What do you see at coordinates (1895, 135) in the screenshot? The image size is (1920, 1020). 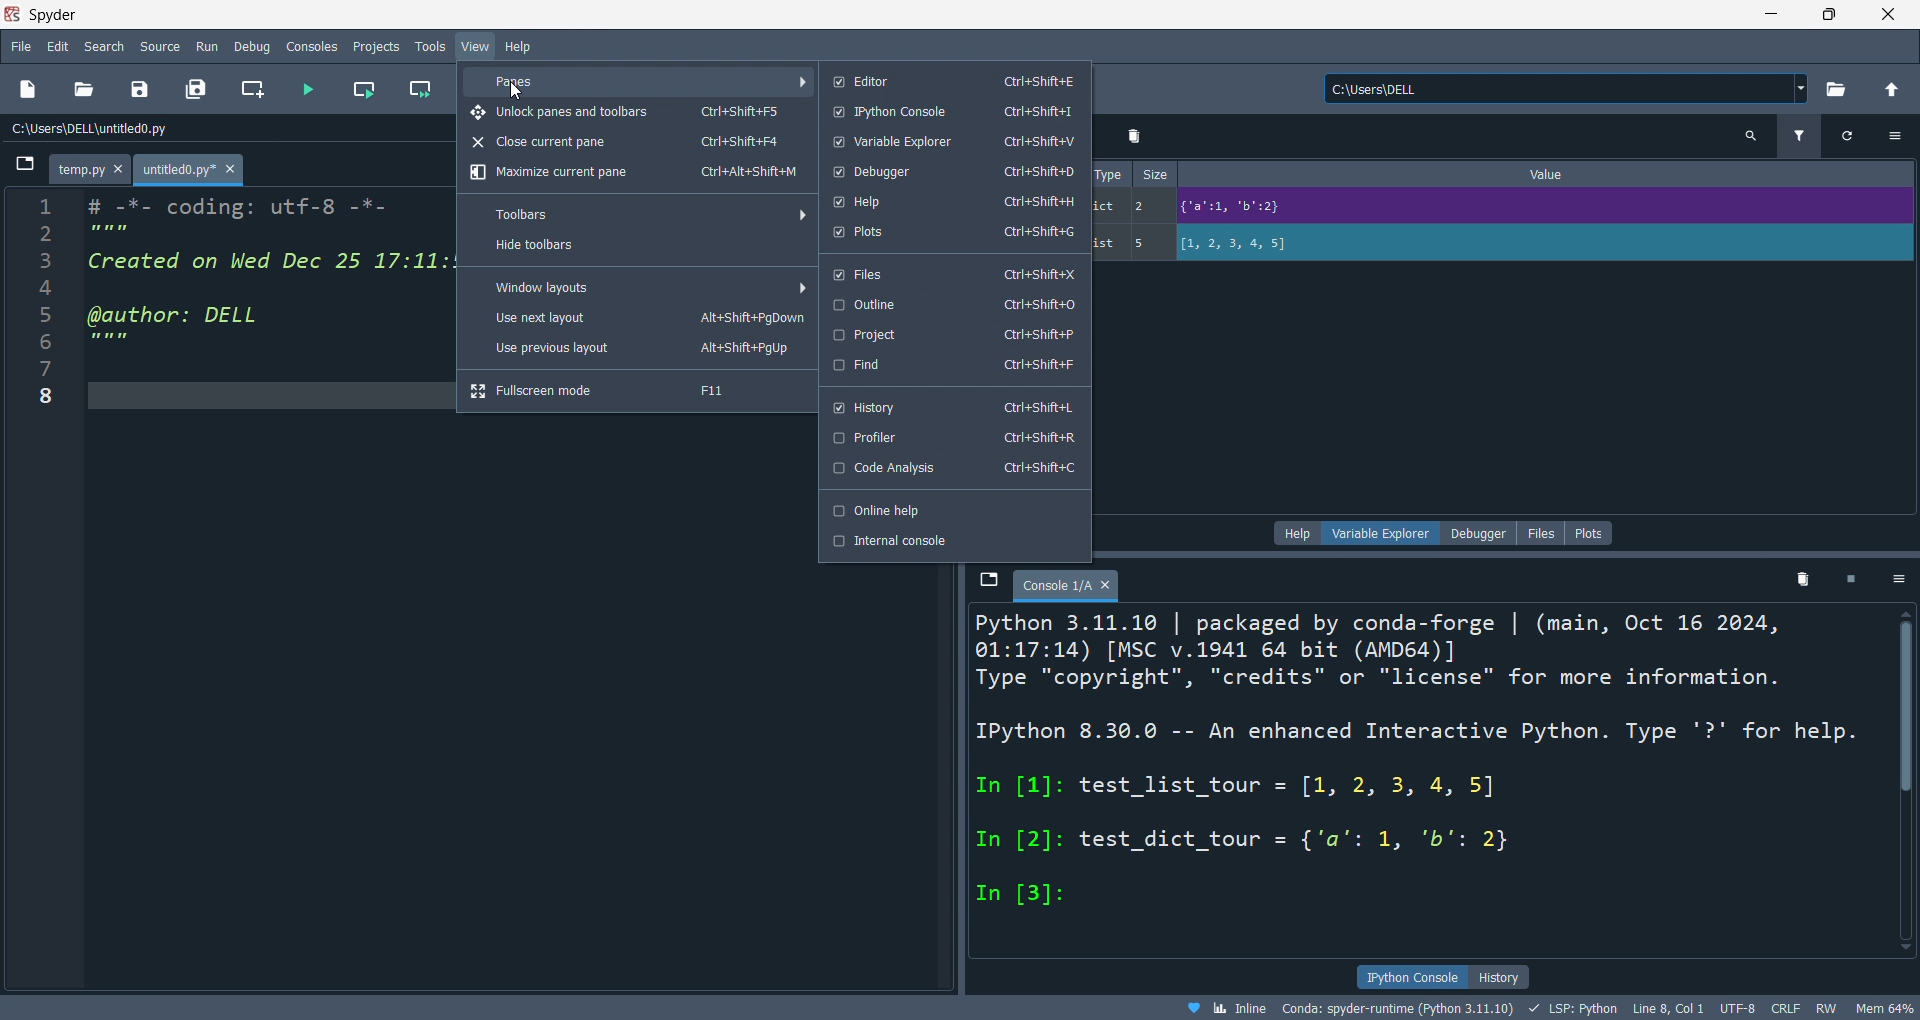 I see `options` at bounding box center [1895, 135].